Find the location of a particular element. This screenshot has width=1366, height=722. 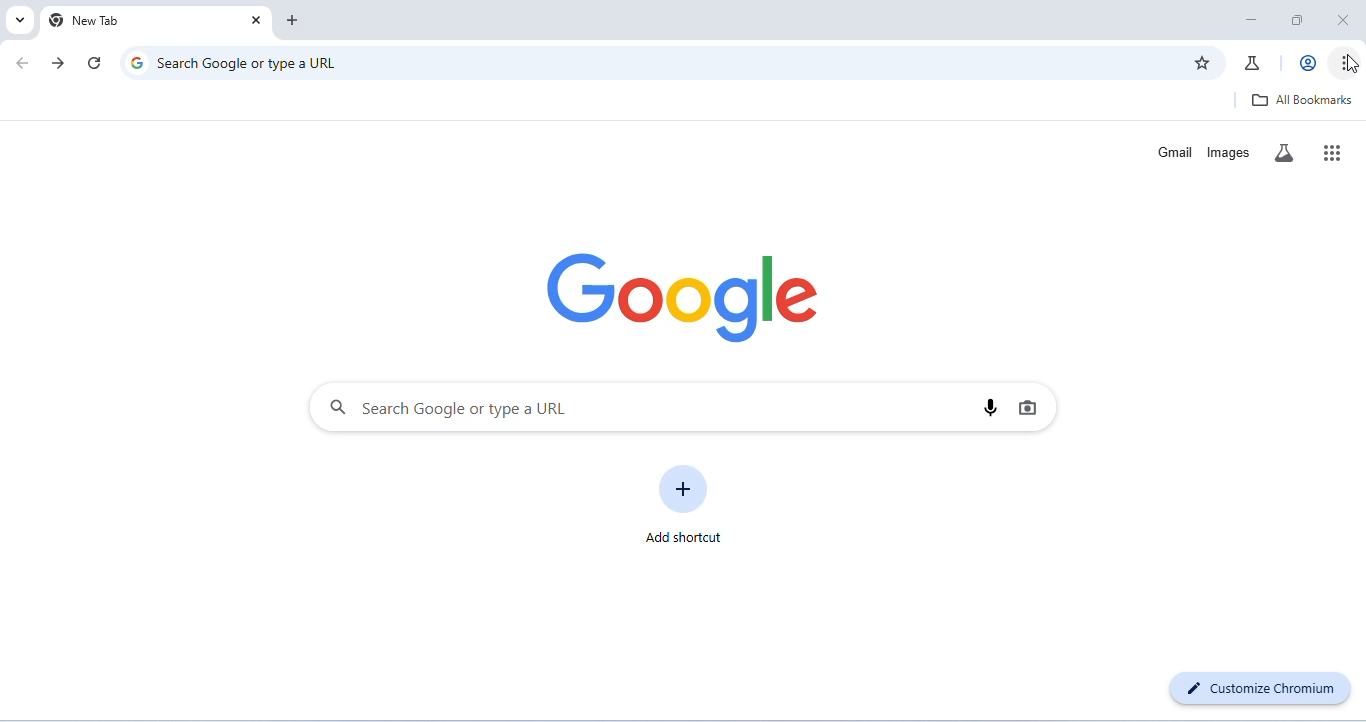

image search is located at coordinates (1032, 408).